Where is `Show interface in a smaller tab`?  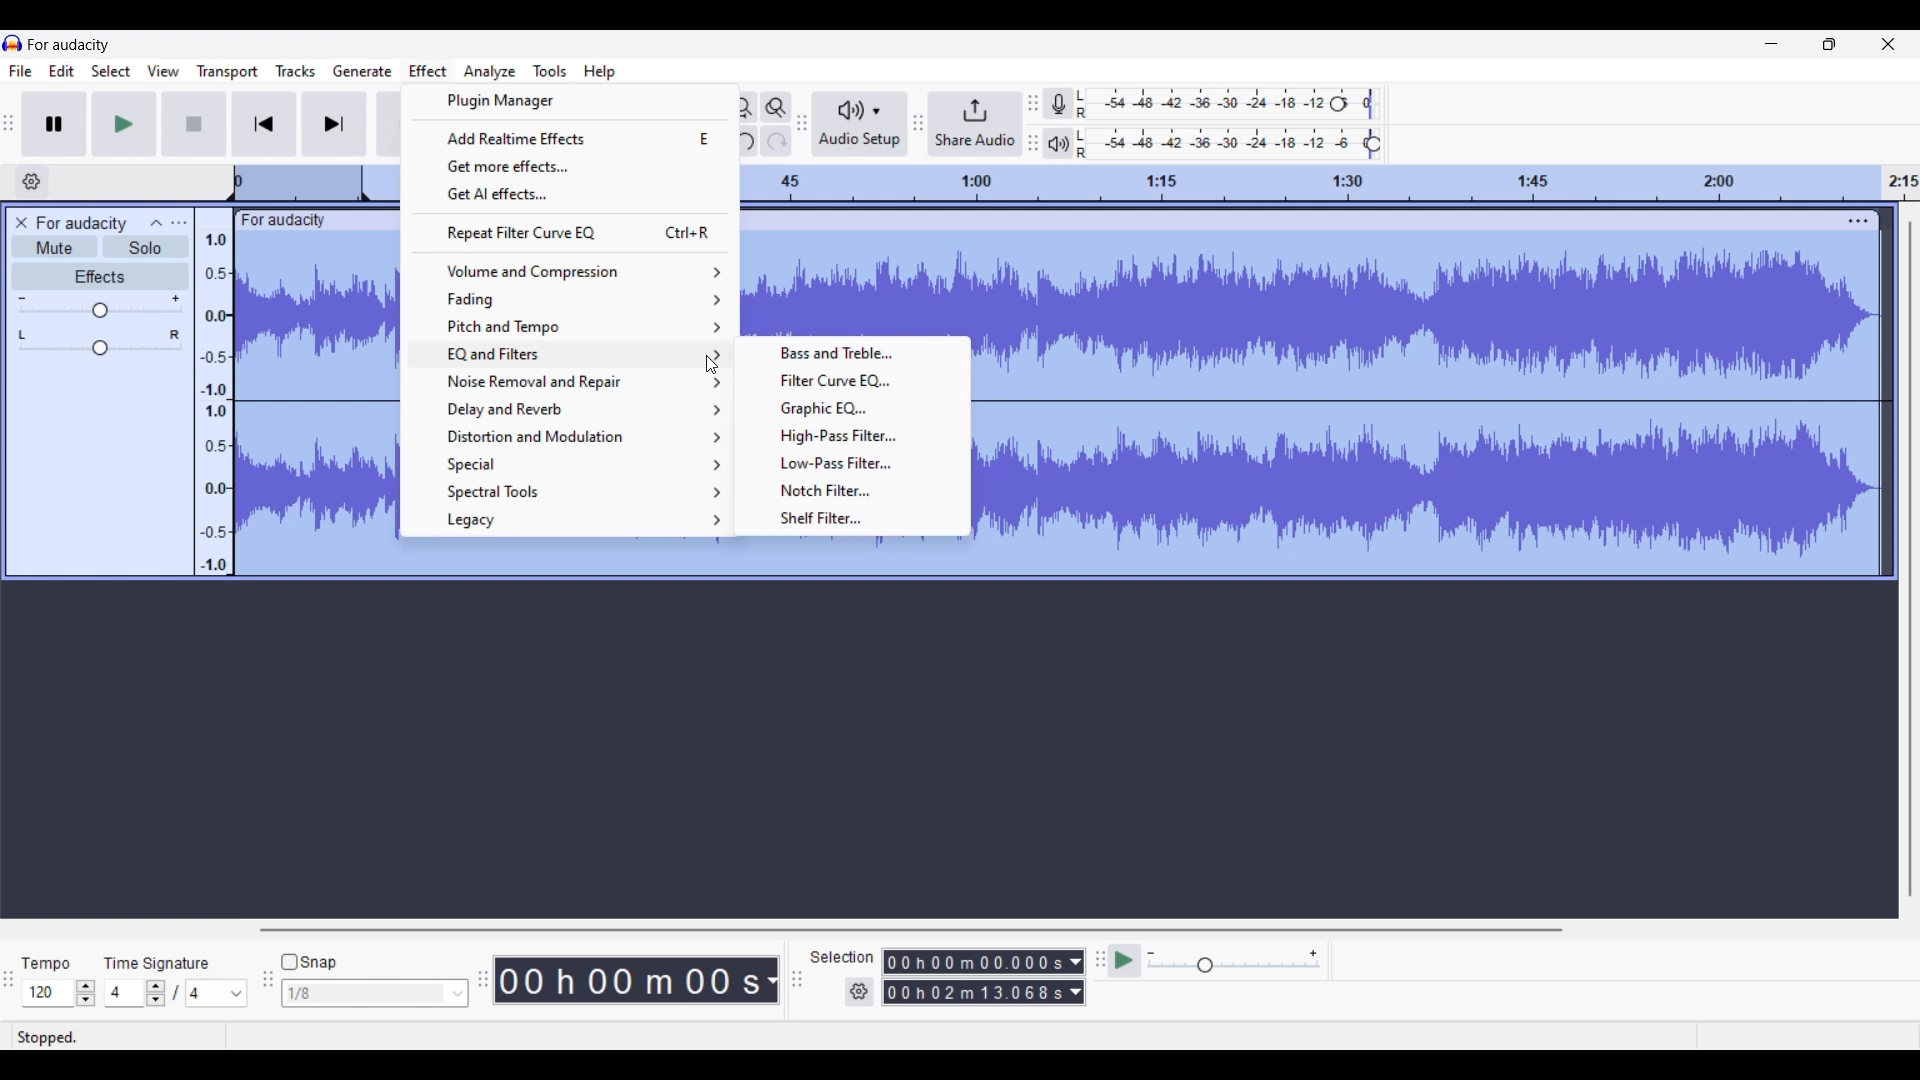 Show interface in a smaller tab is located at coordinates (1829, 44).